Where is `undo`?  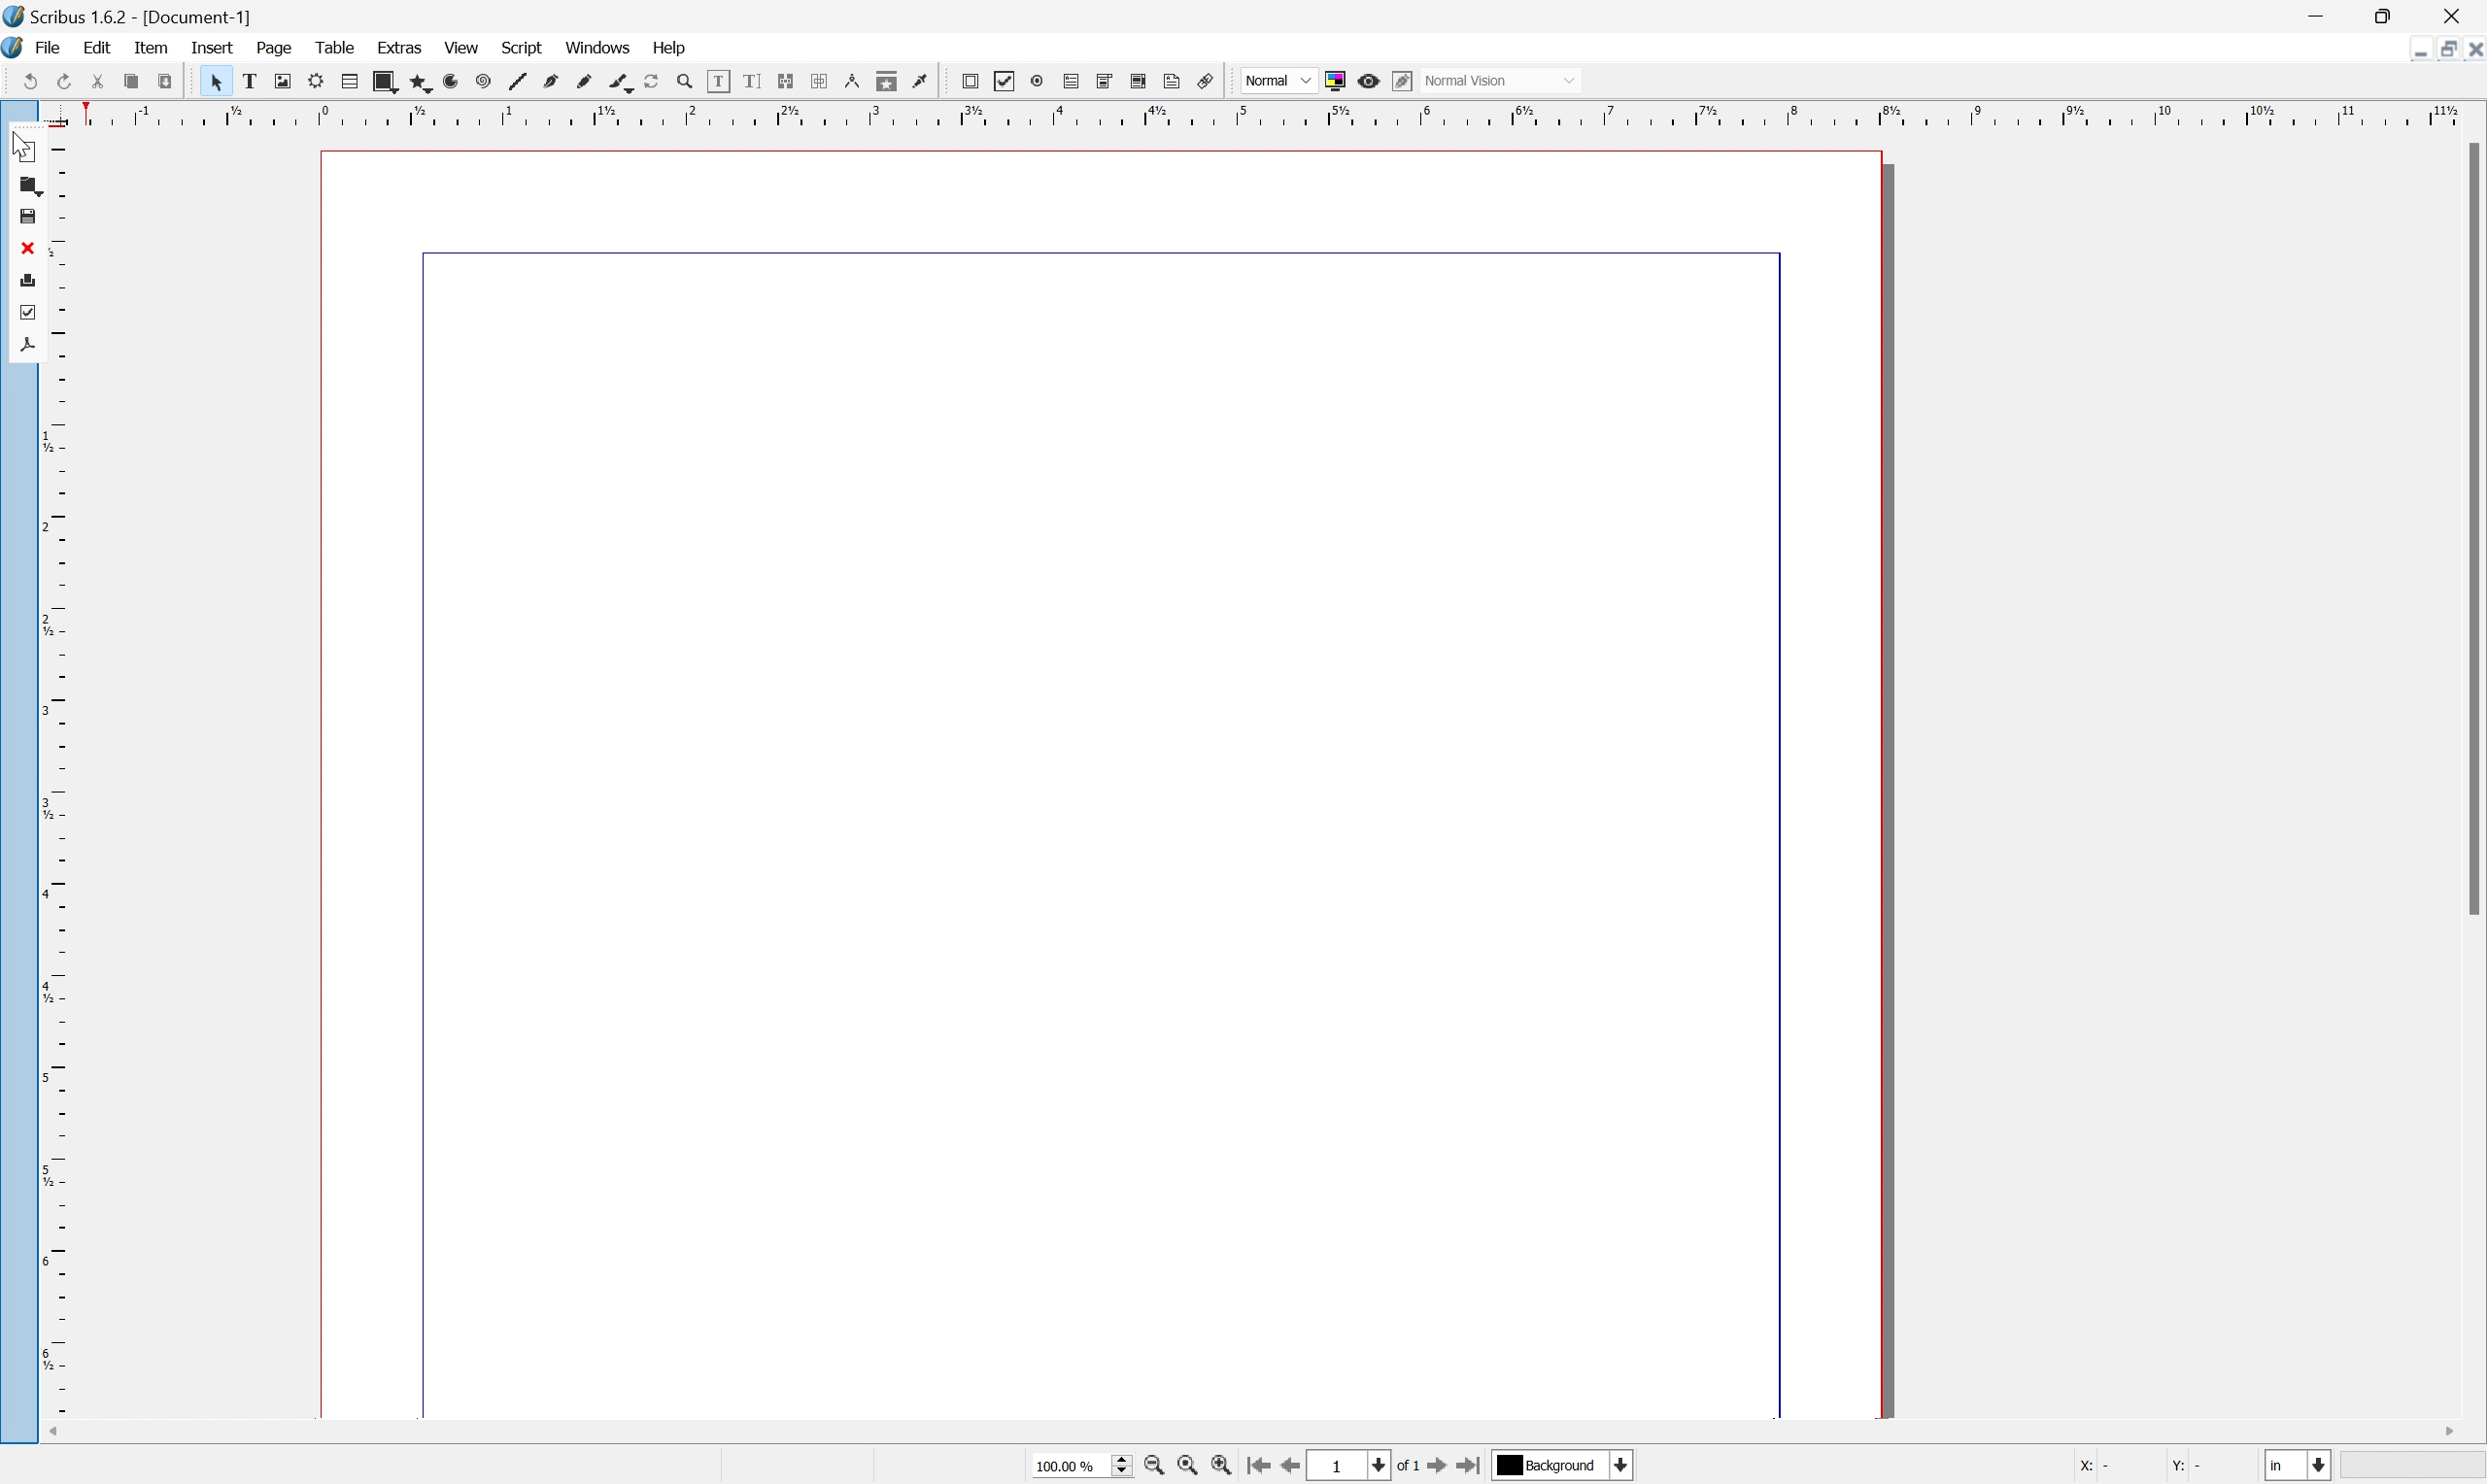 undo is located at coordinates (284, 82).